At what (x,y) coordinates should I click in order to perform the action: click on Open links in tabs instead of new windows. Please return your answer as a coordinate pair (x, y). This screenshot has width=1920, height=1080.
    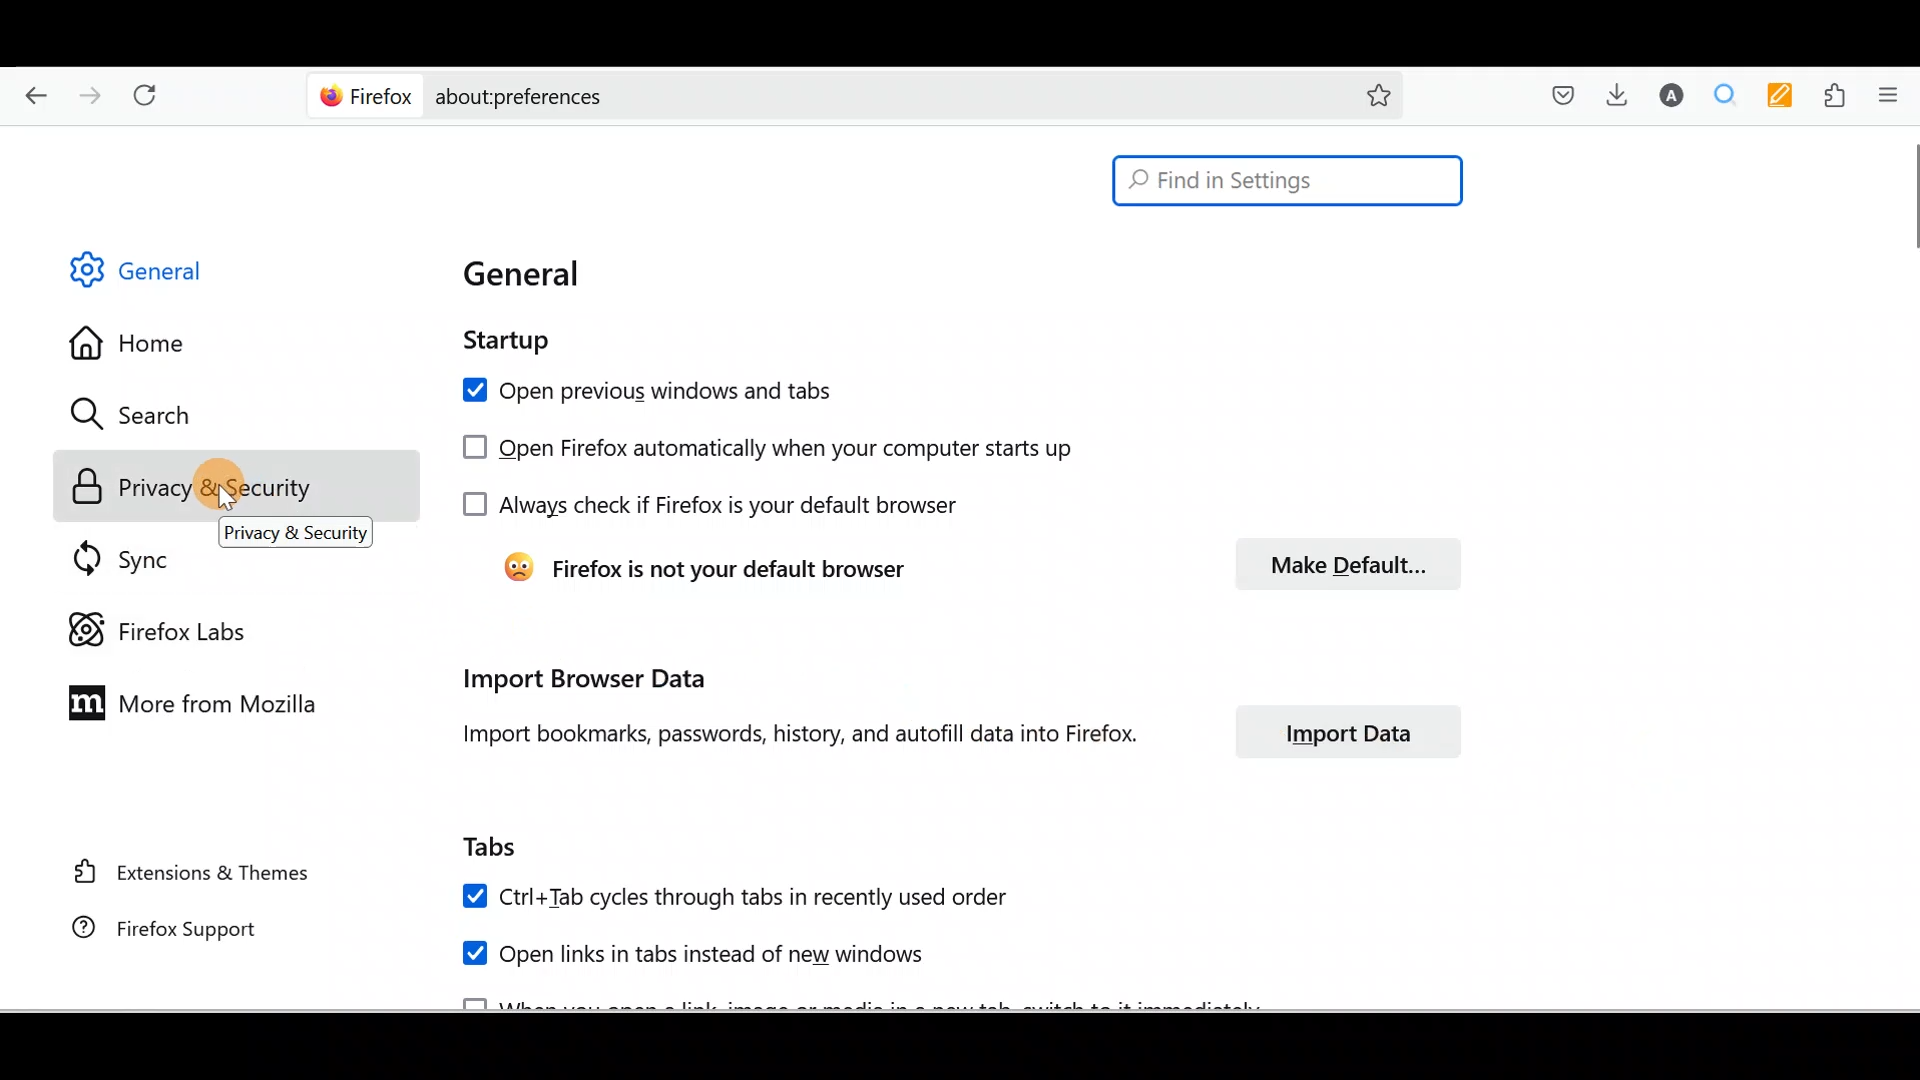
    Looking at the image, I should click on (665, 952).